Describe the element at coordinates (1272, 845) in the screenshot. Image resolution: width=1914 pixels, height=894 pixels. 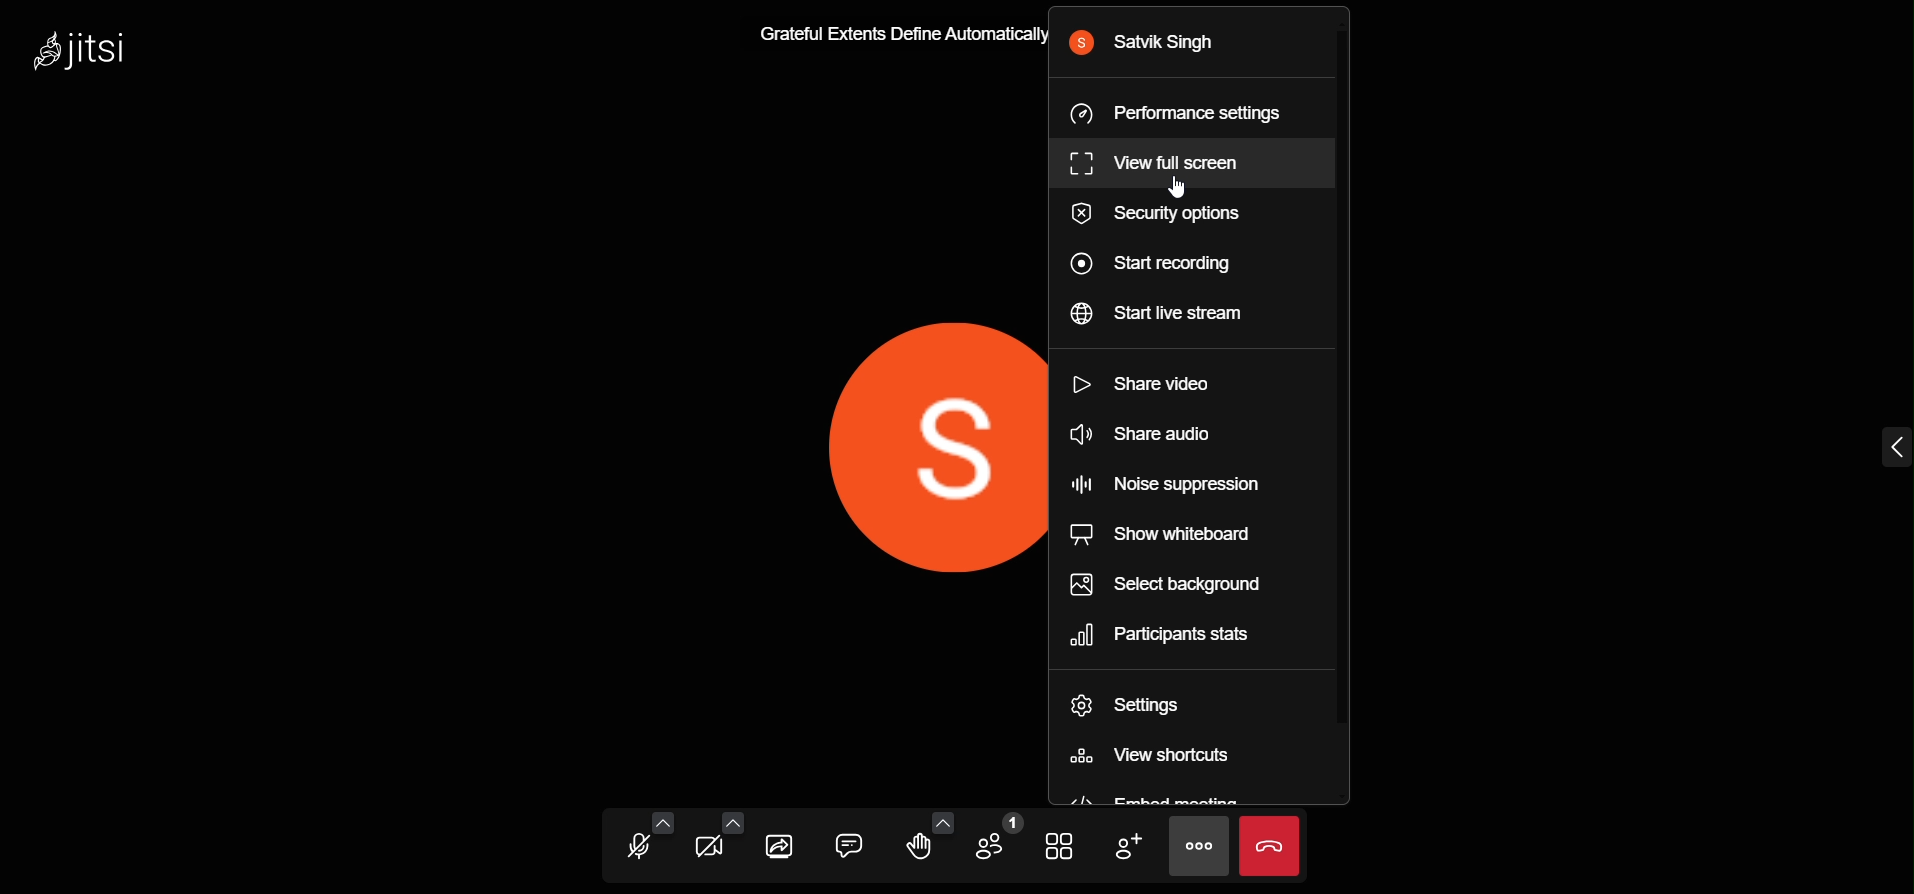
I see `leave the meeting` at that location.